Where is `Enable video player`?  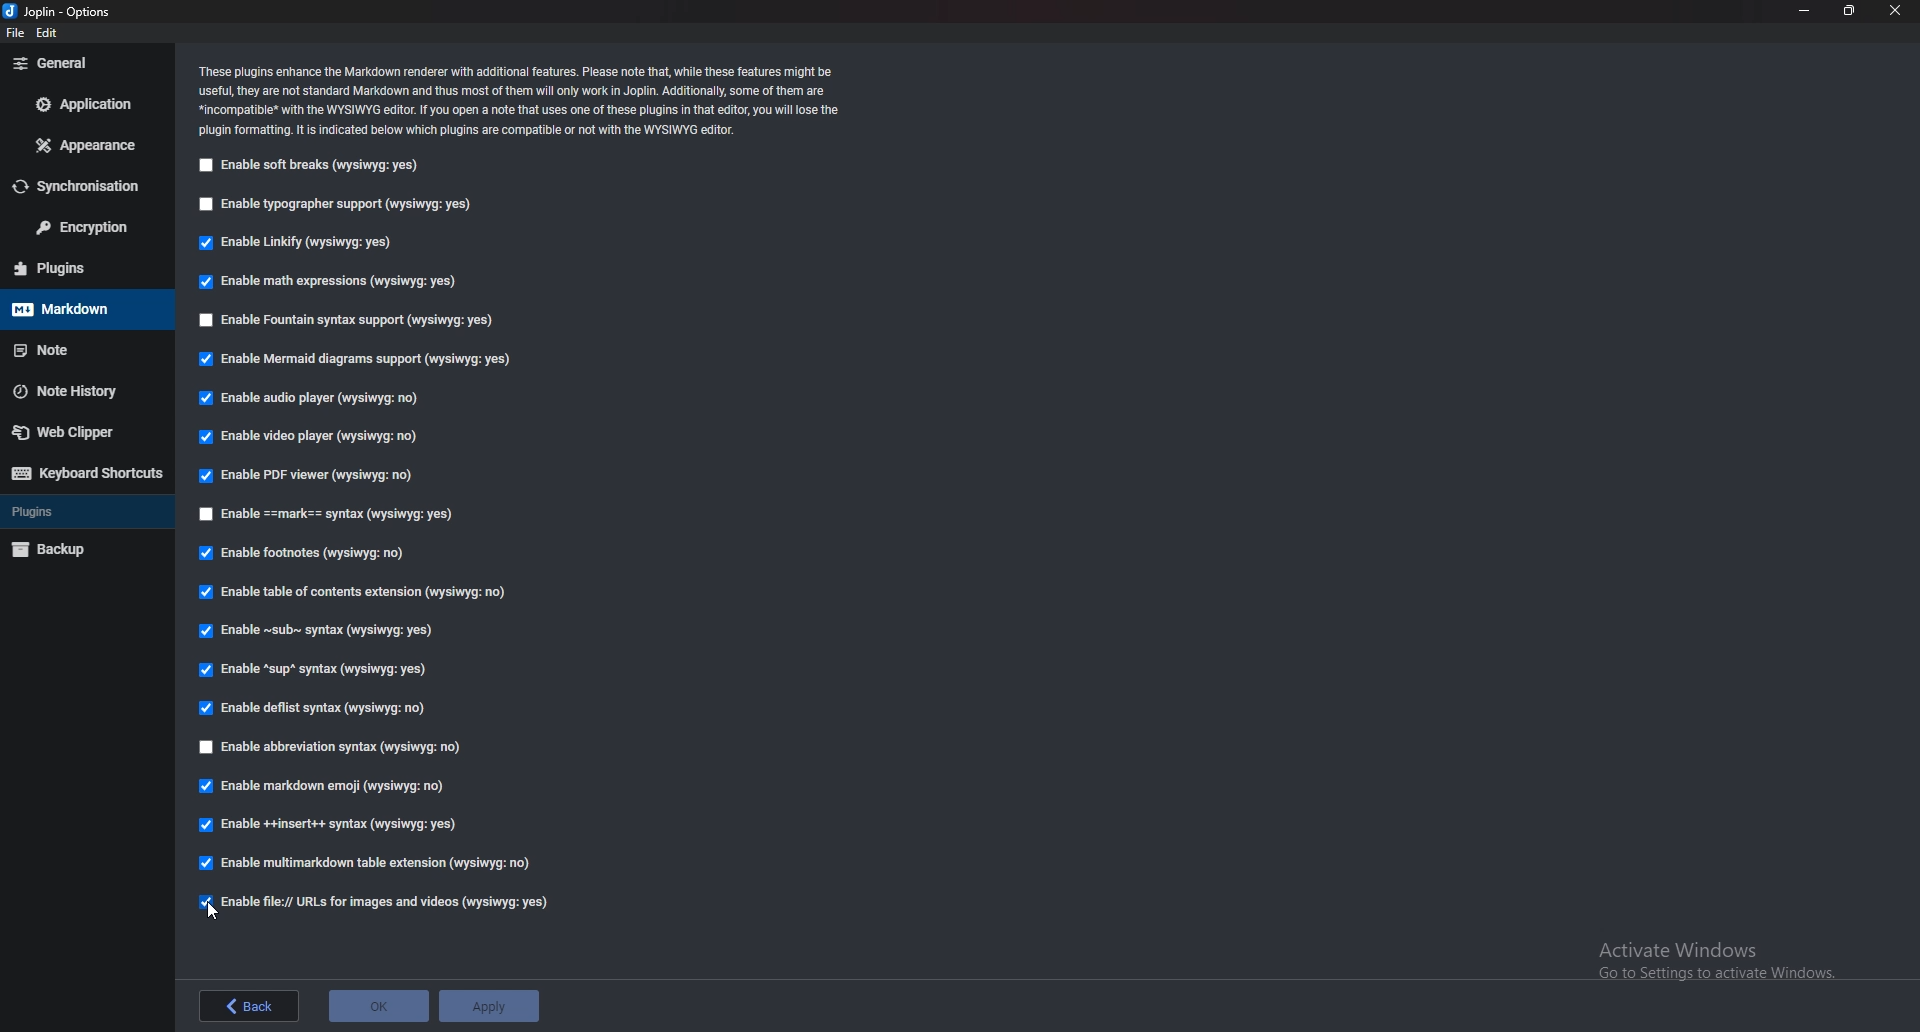 Enable video player is located at coordinates (310, 437).